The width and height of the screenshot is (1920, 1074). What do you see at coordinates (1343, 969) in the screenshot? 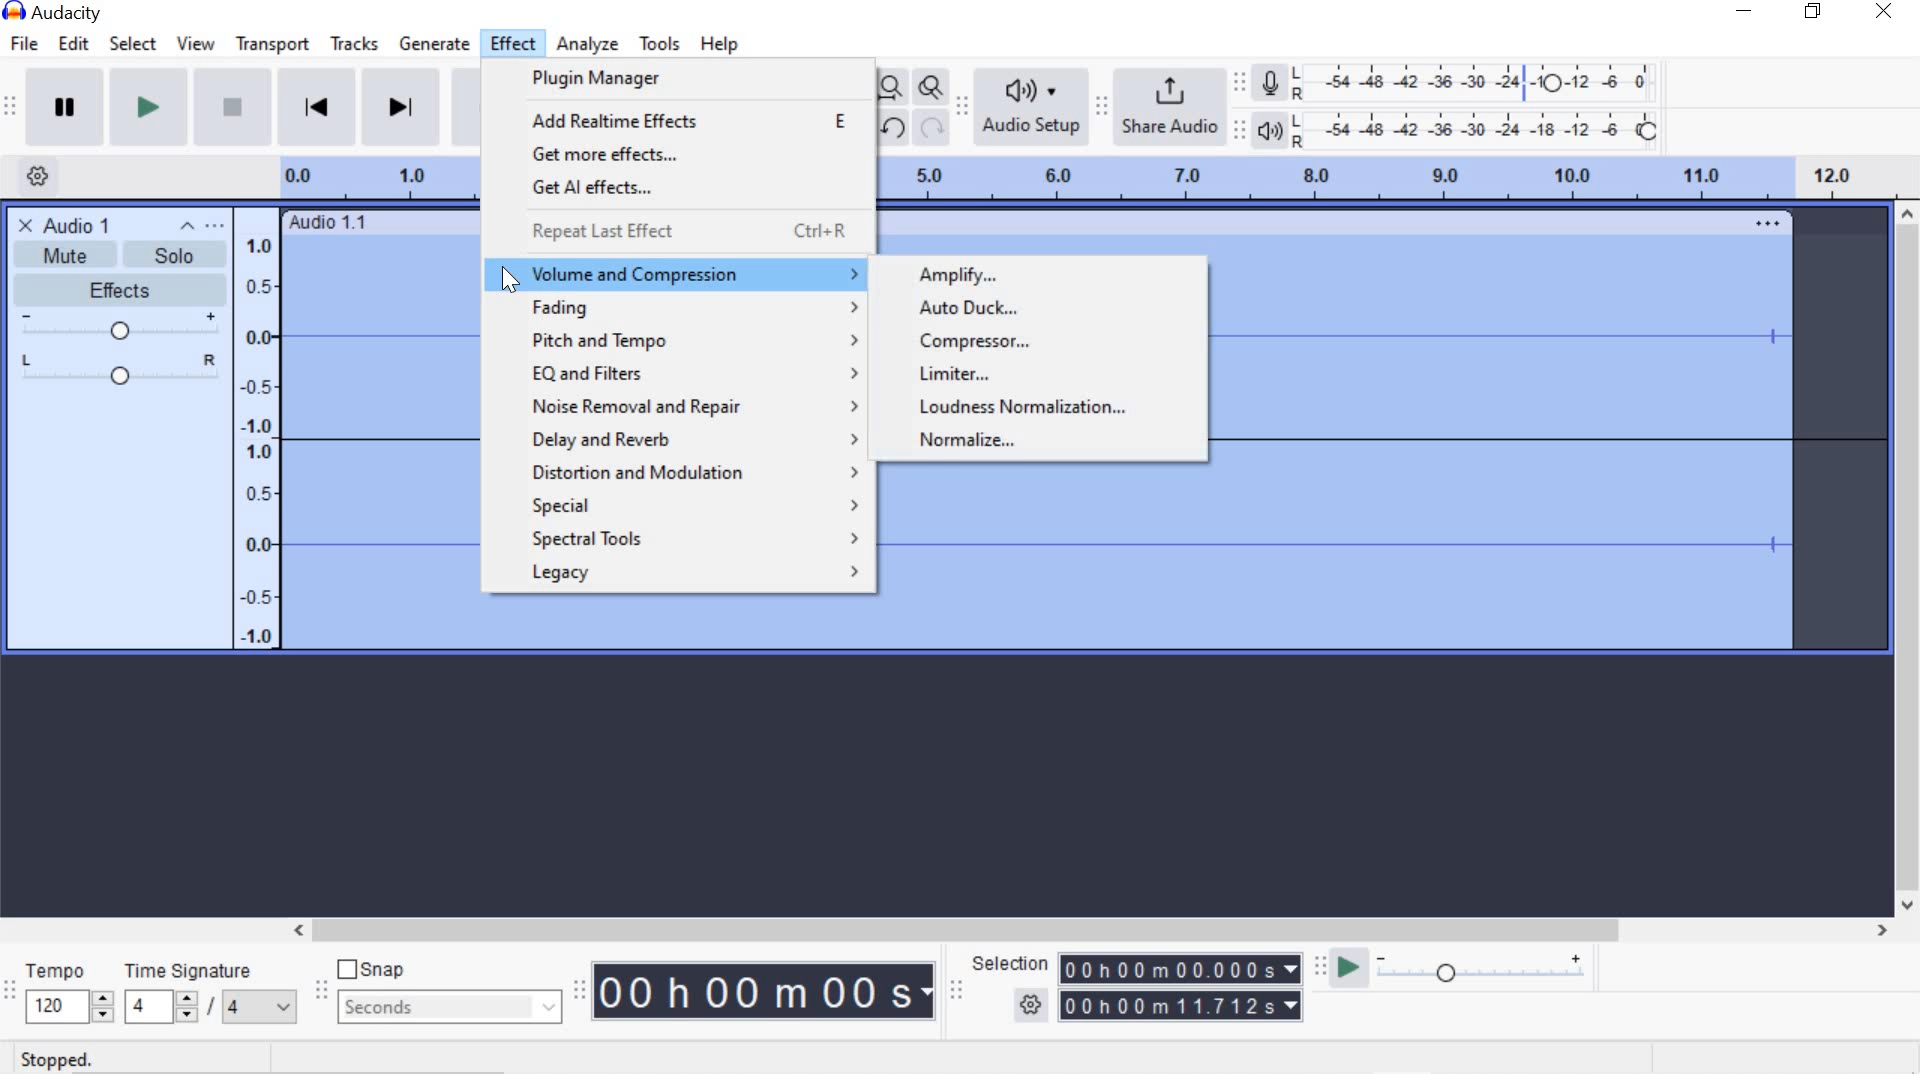
I see `Play-at-speed` at bounding box center [1343, 969].